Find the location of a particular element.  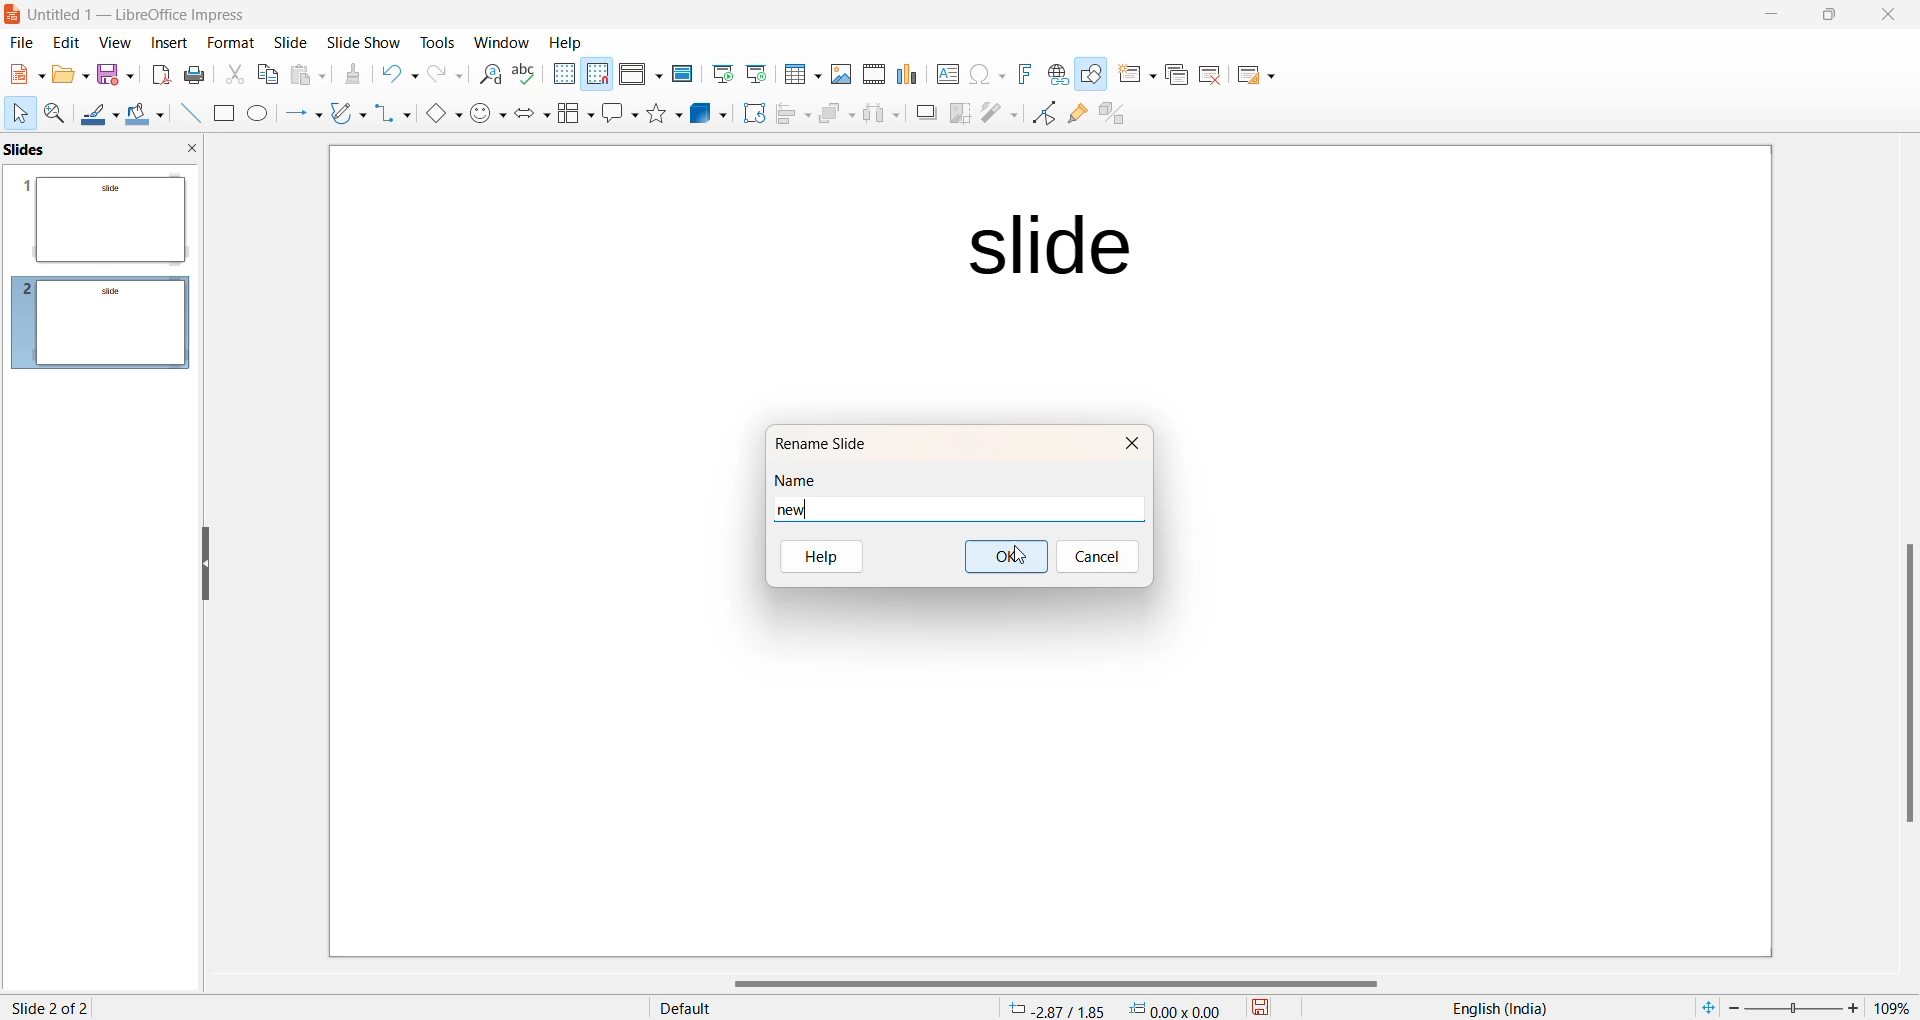

Insert font work text is located at coordinates (1024, 74).